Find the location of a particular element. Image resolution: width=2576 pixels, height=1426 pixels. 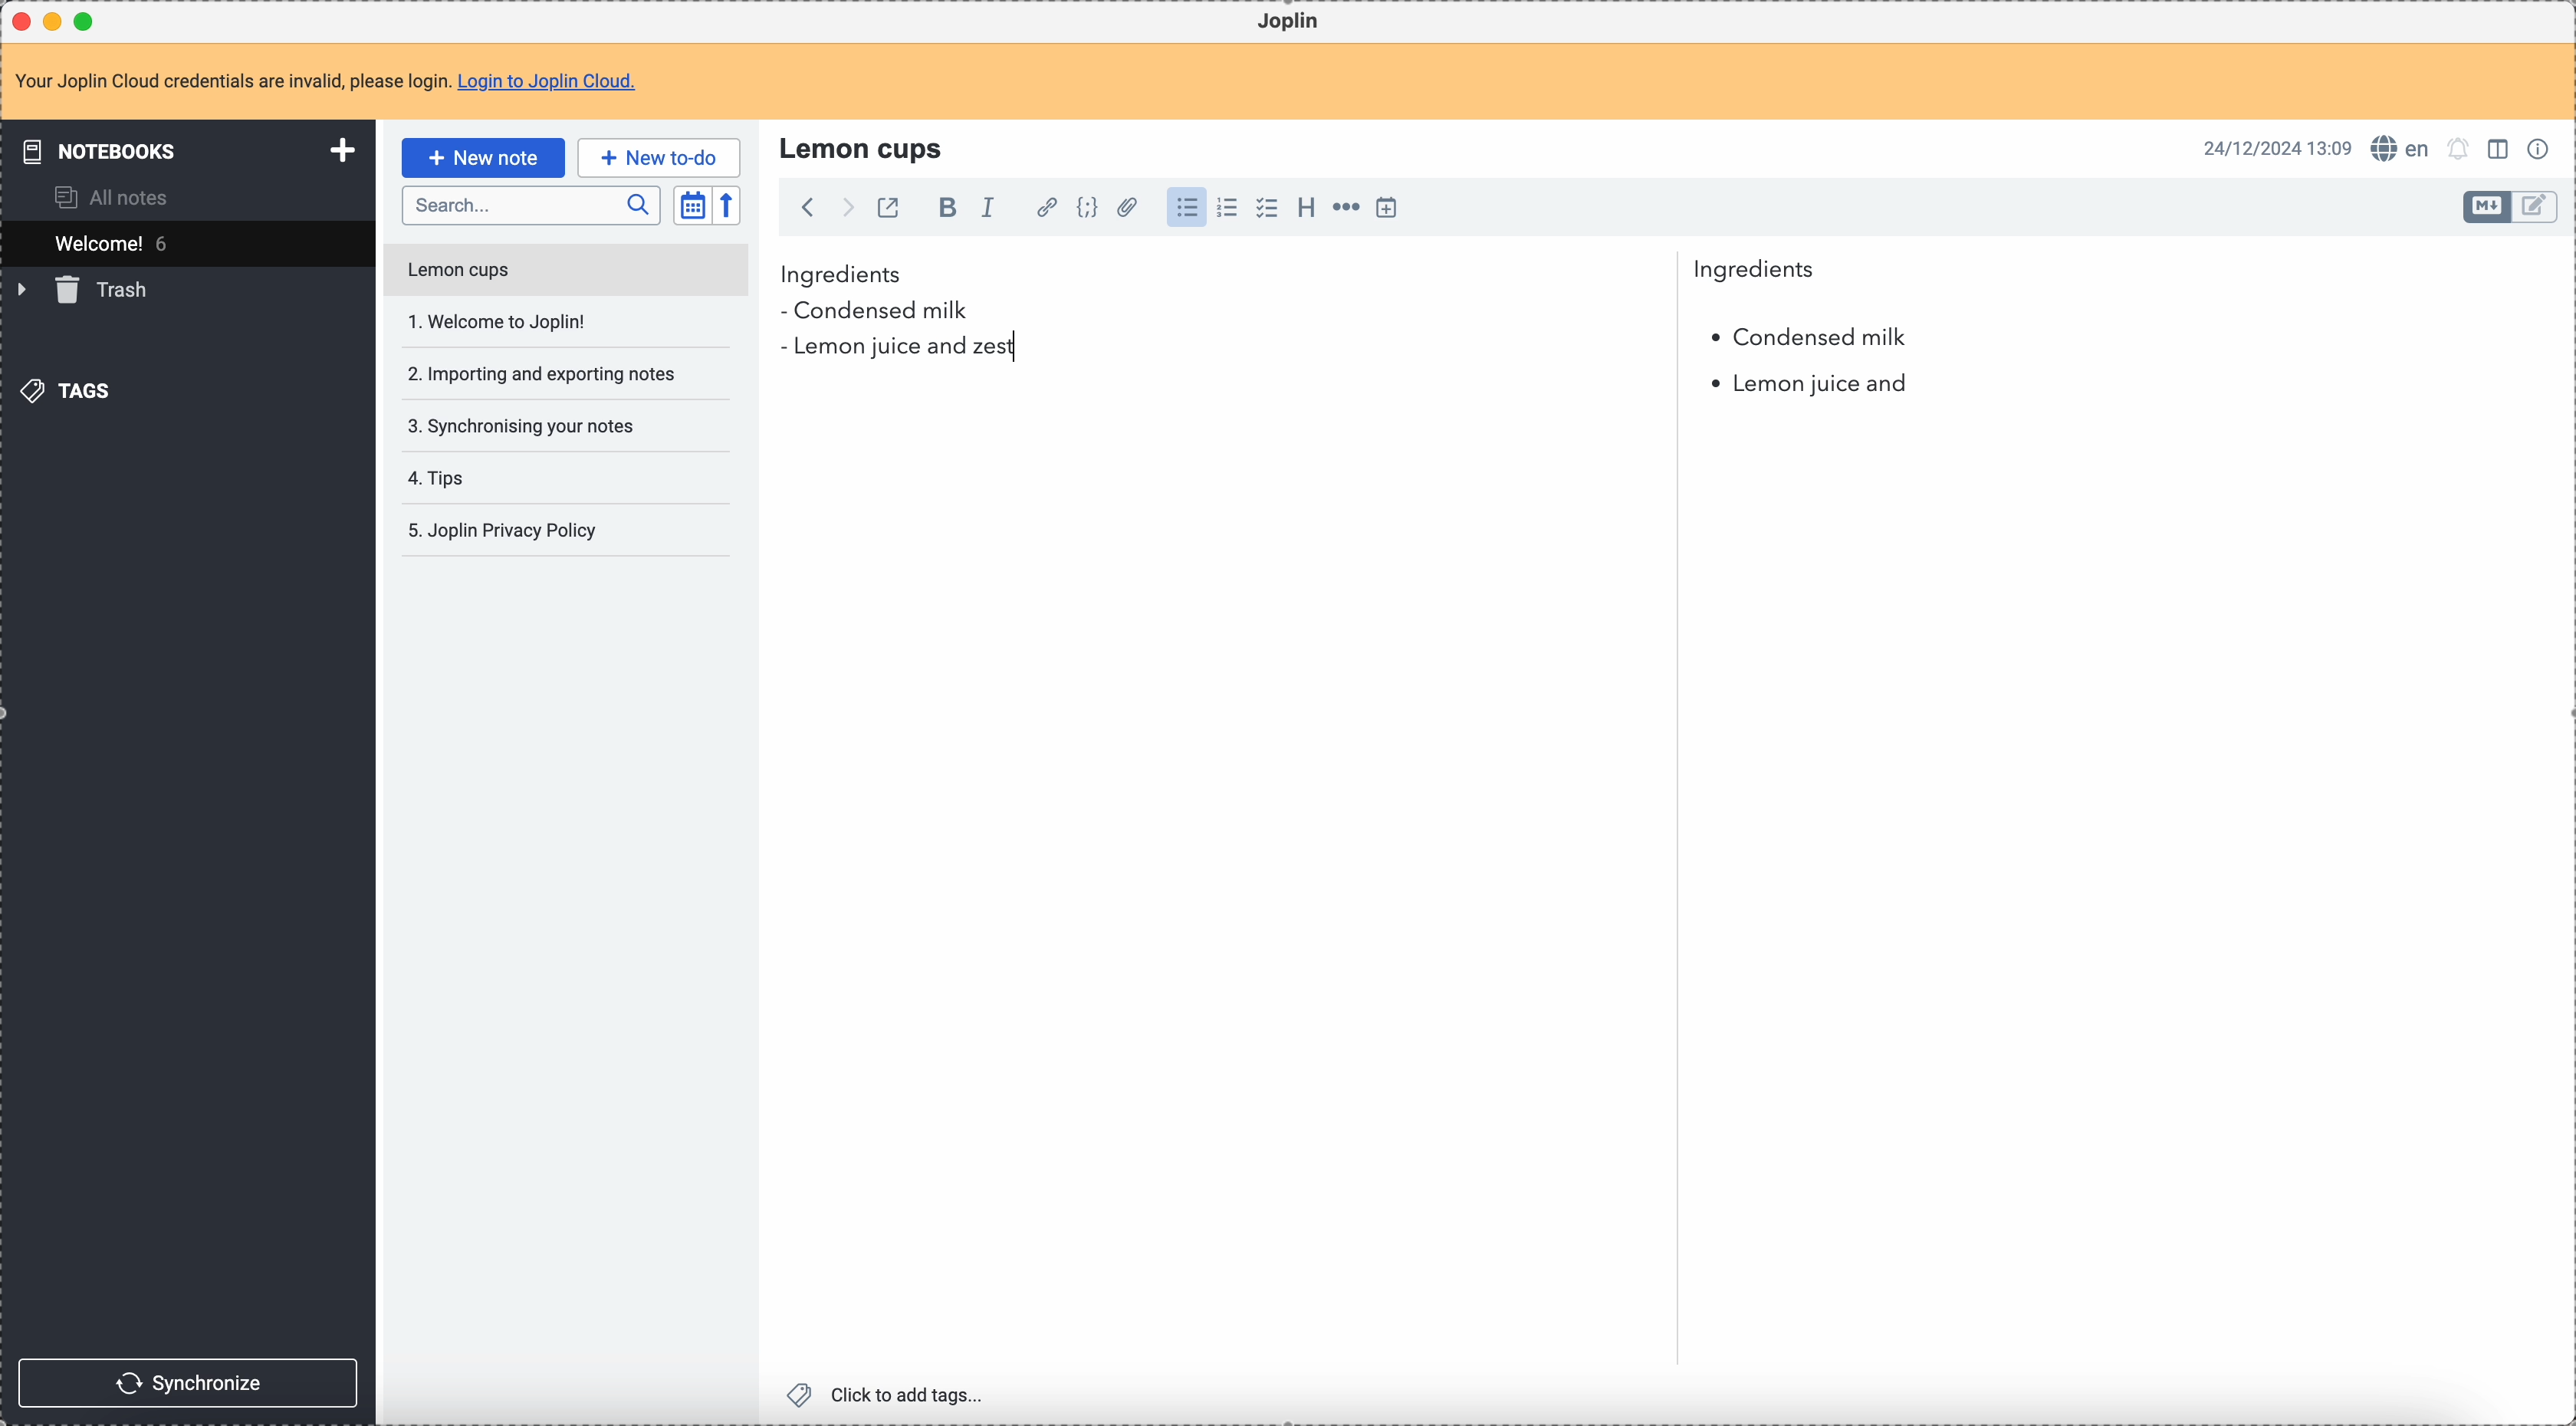

all notes is located at coordinates (118, 196).